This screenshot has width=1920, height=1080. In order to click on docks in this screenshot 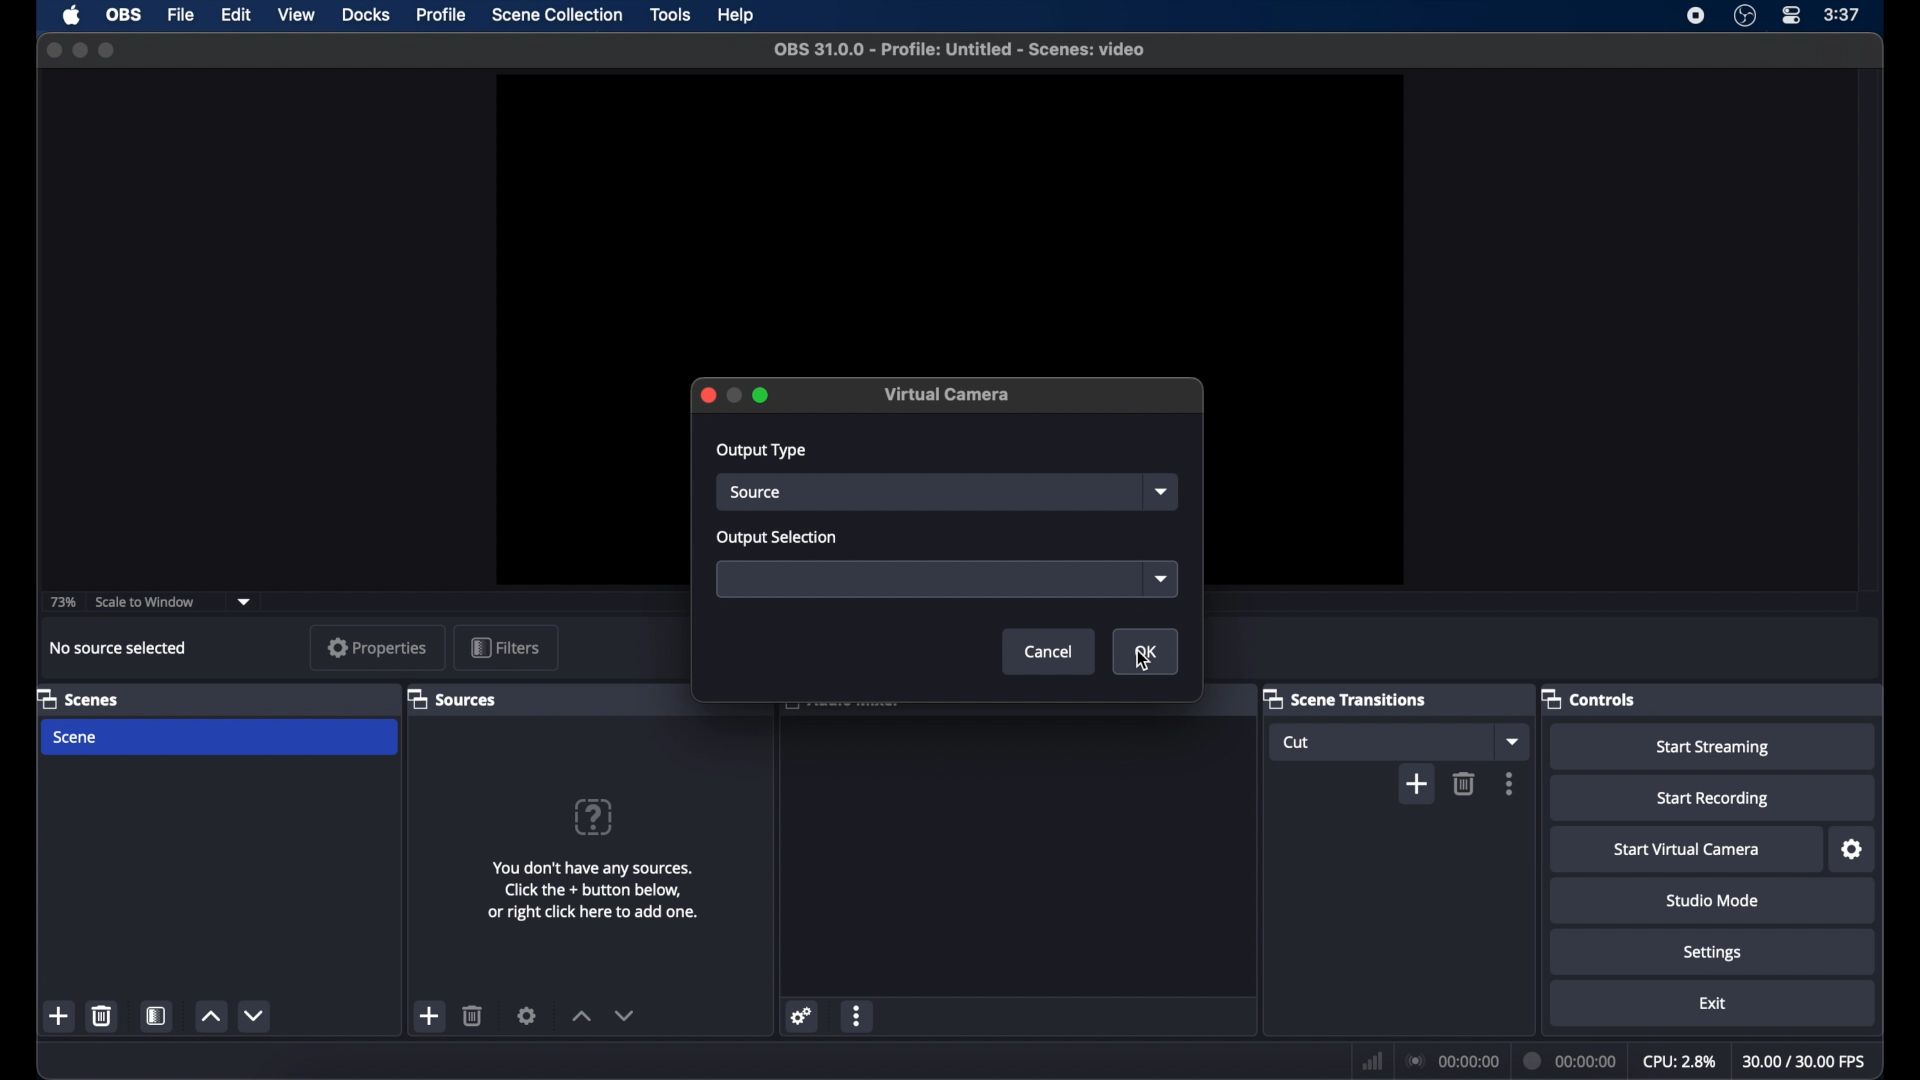, I will do `click(366, 15)`.